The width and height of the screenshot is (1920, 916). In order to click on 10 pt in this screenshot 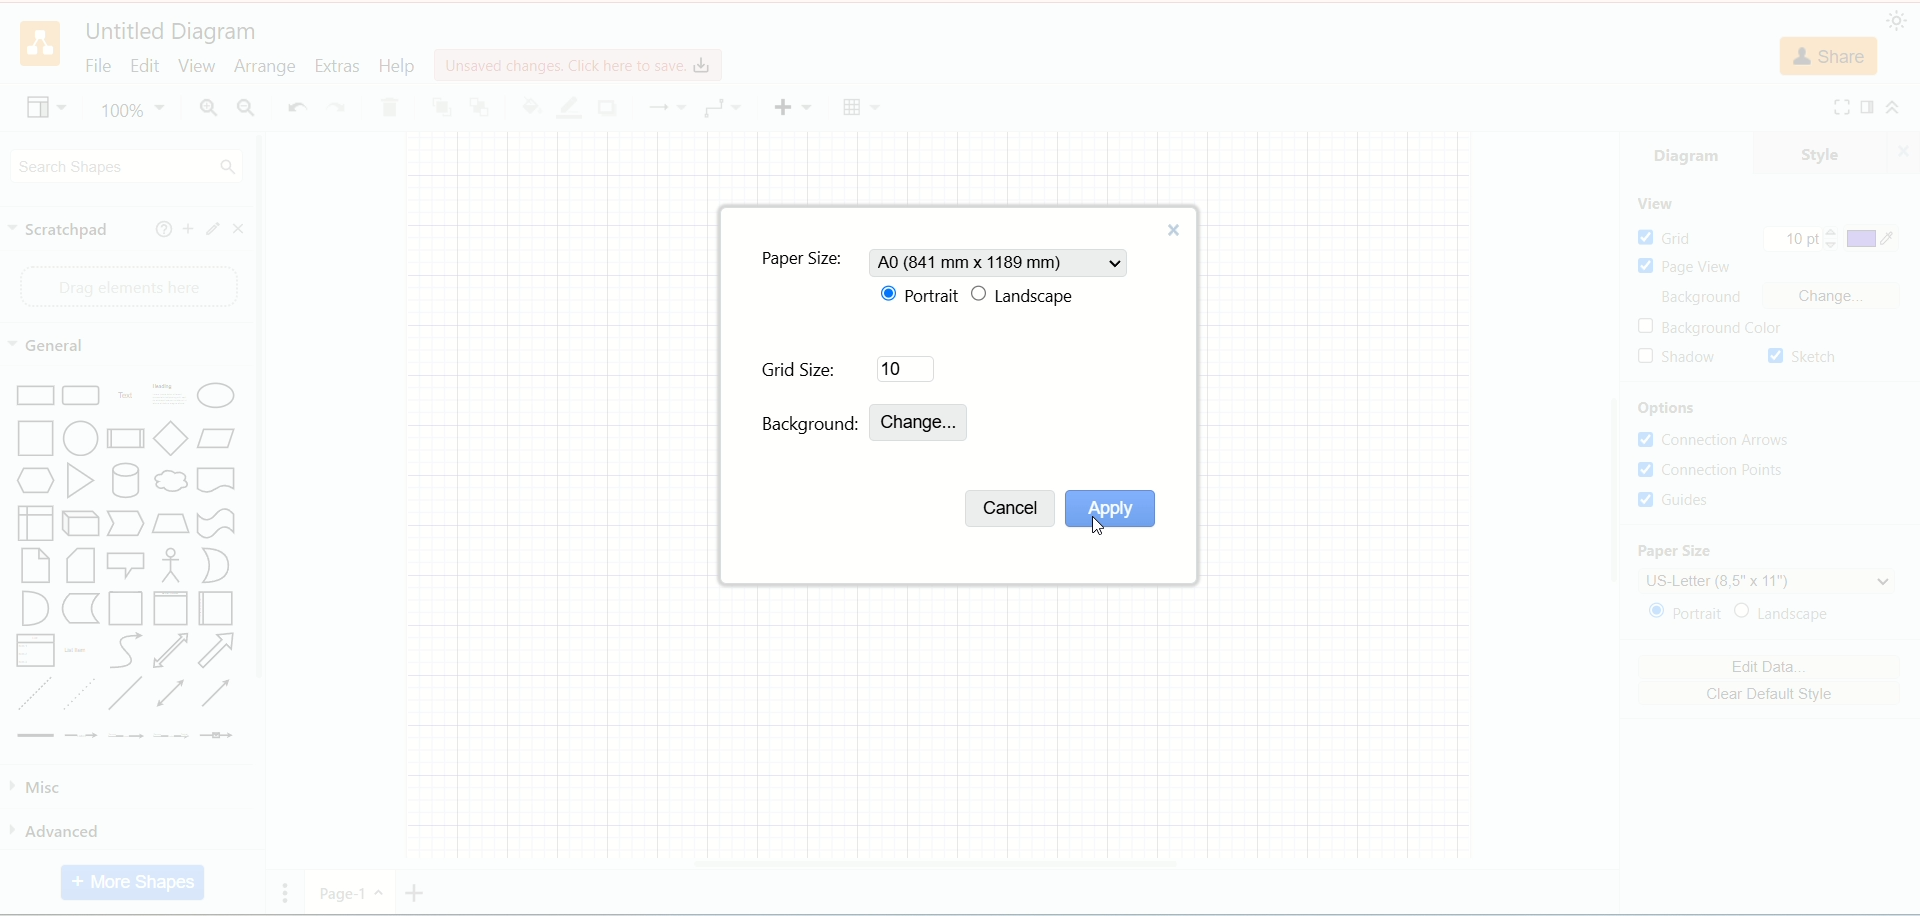, I will do `click(1801, 240)`.